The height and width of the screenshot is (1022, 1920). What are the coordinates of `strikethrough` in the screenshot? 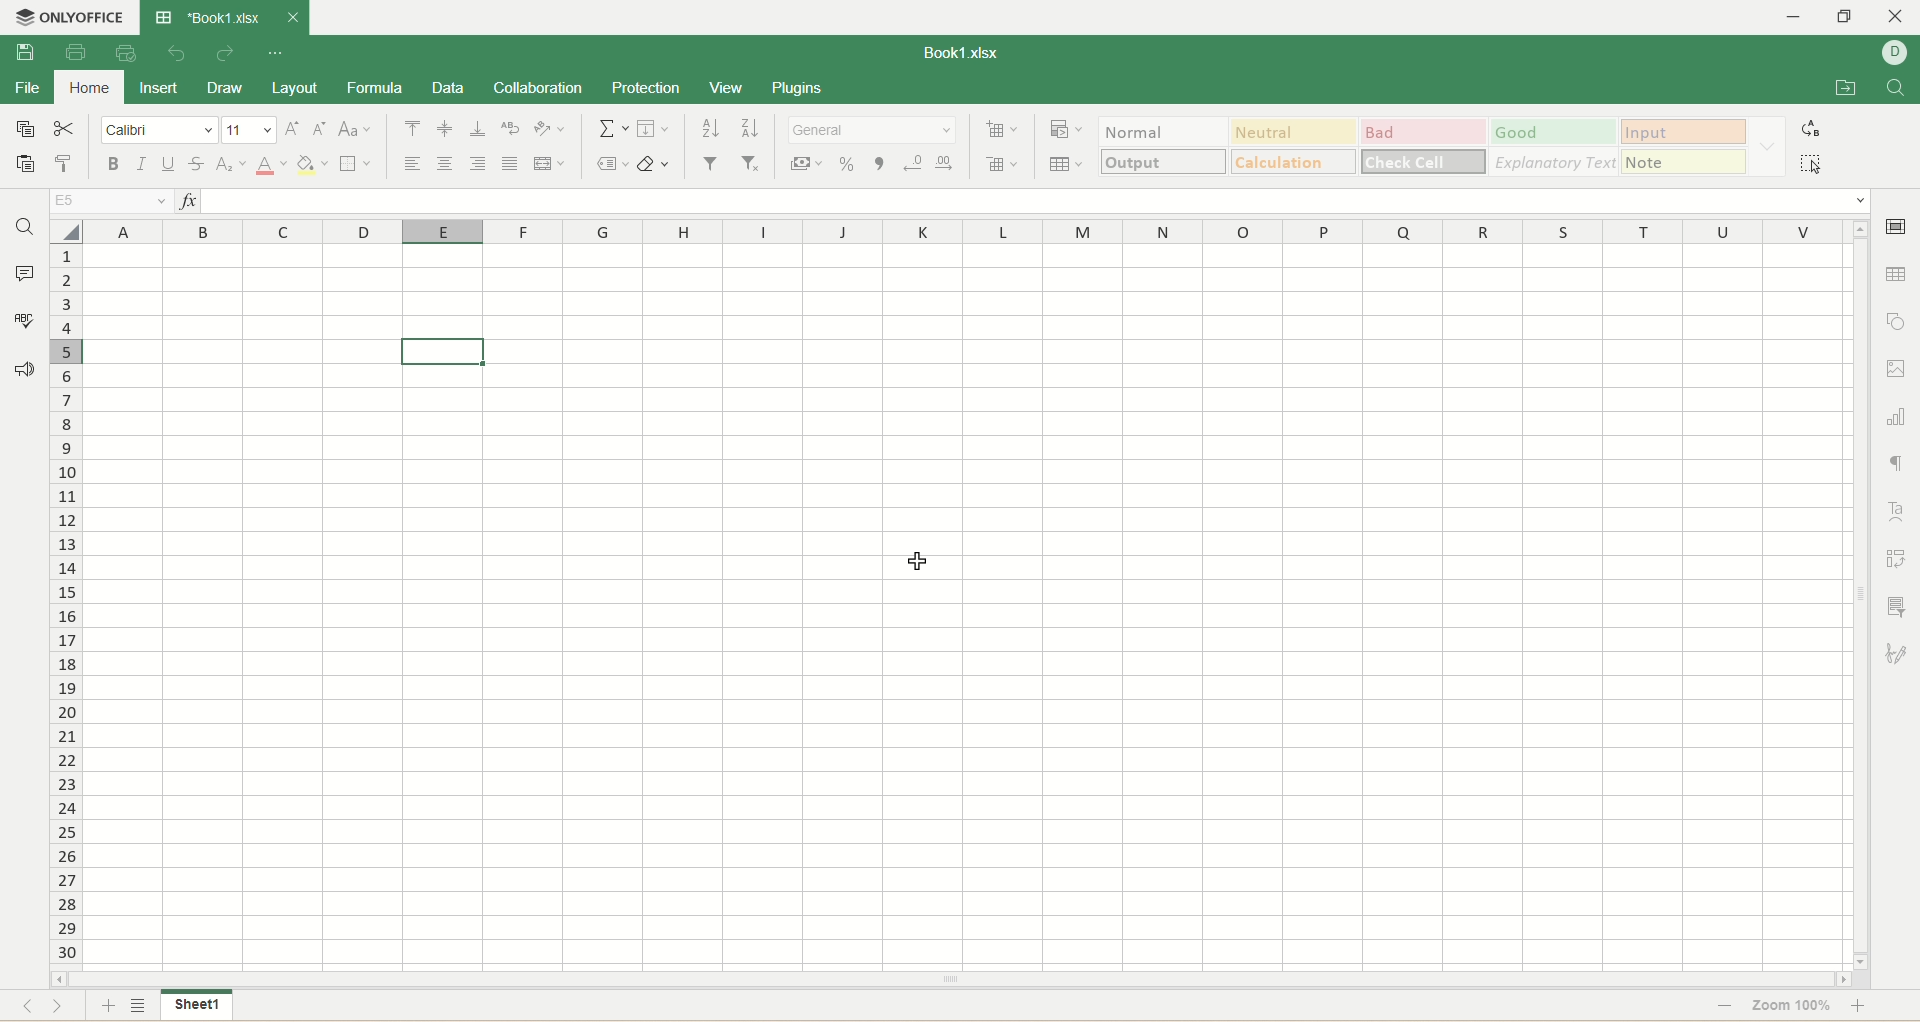 It's located at (198, 165).